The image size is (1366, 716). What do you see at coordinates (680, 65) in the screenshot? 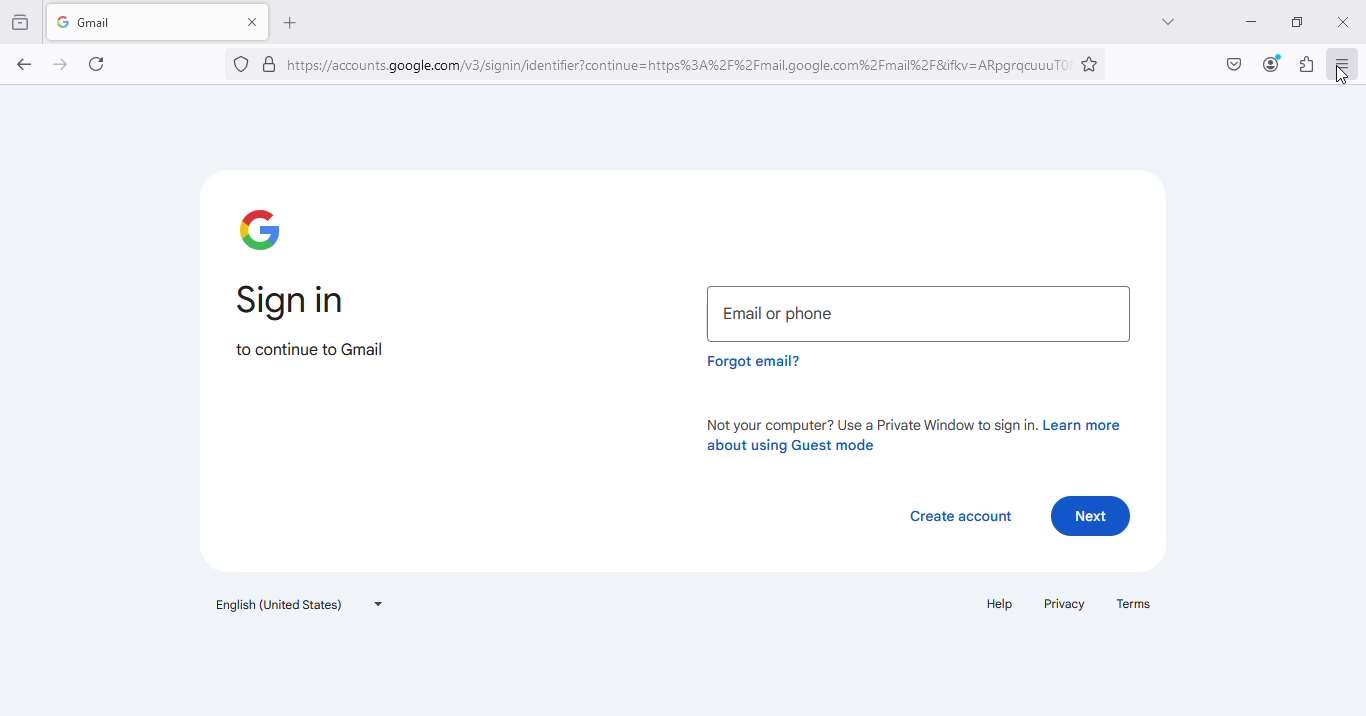
I see `link` at bounding box center [680, 65].